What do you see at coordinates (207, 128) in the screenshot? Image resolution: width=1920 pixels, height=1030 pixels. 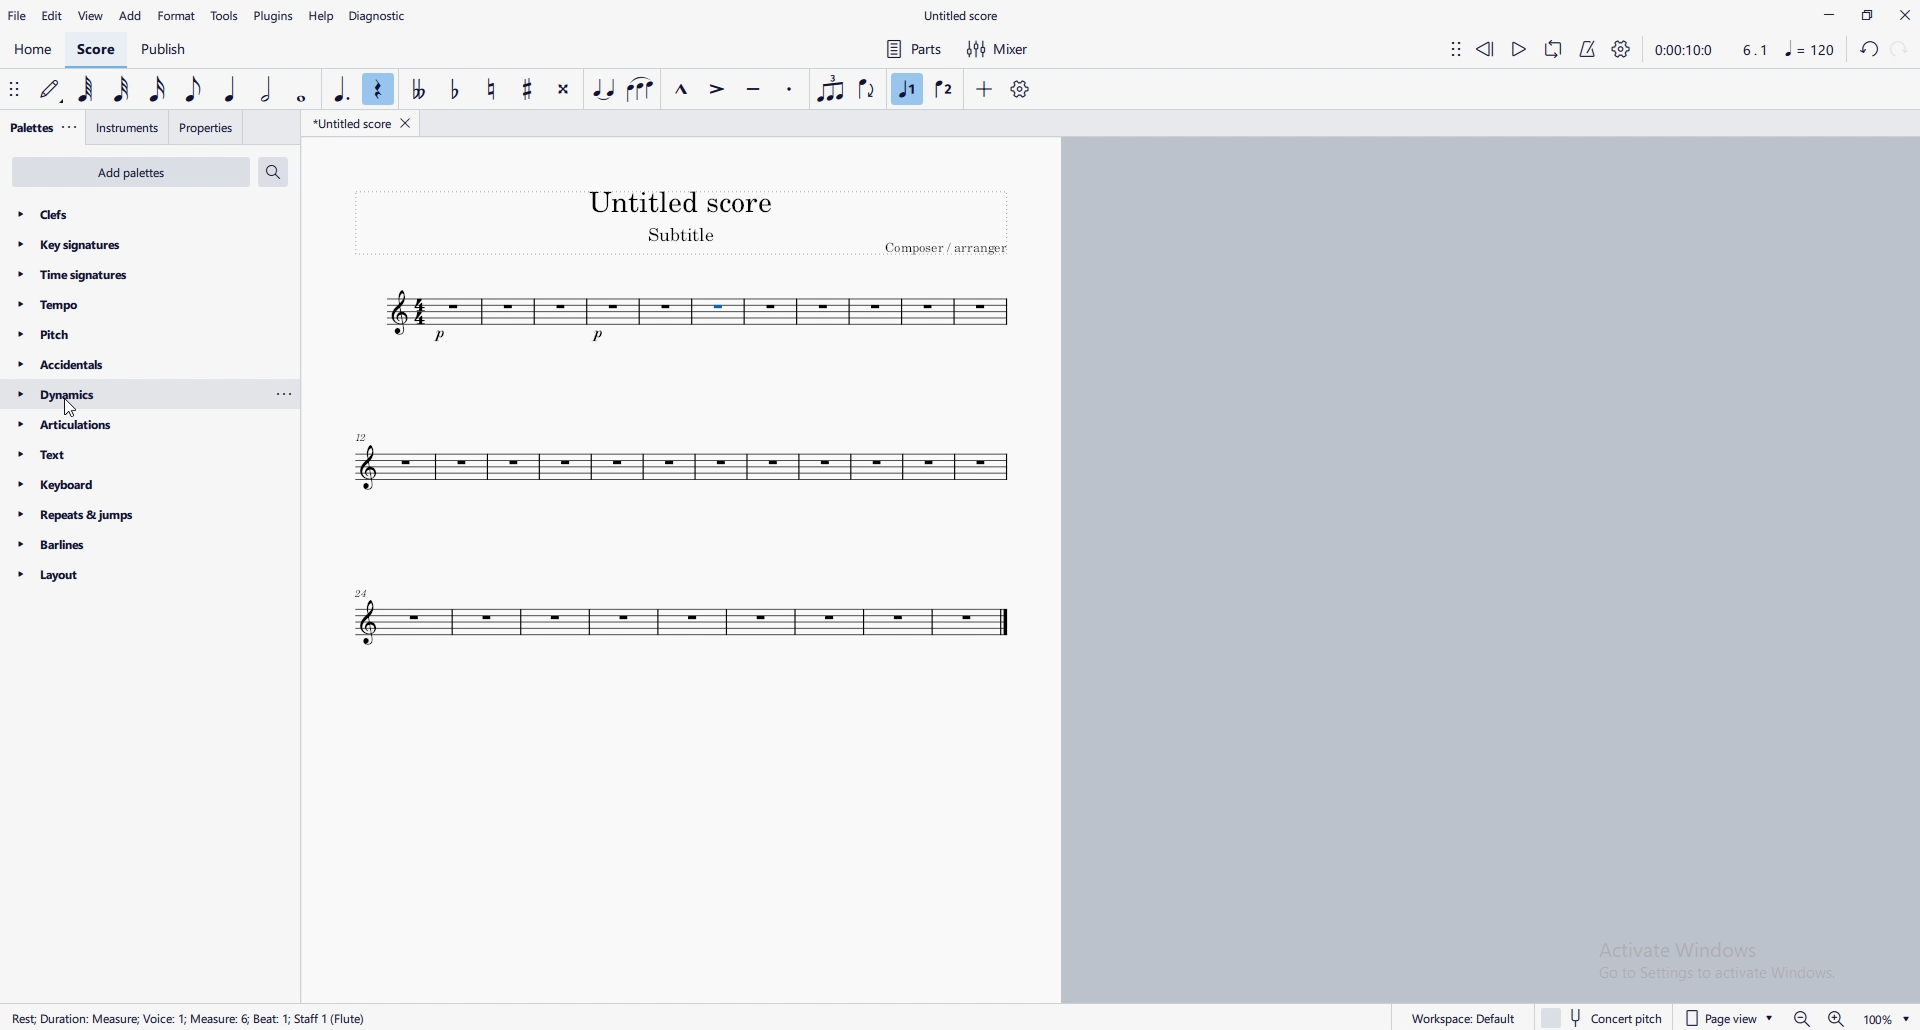 I see `properties` at bounding box center [207, 128].